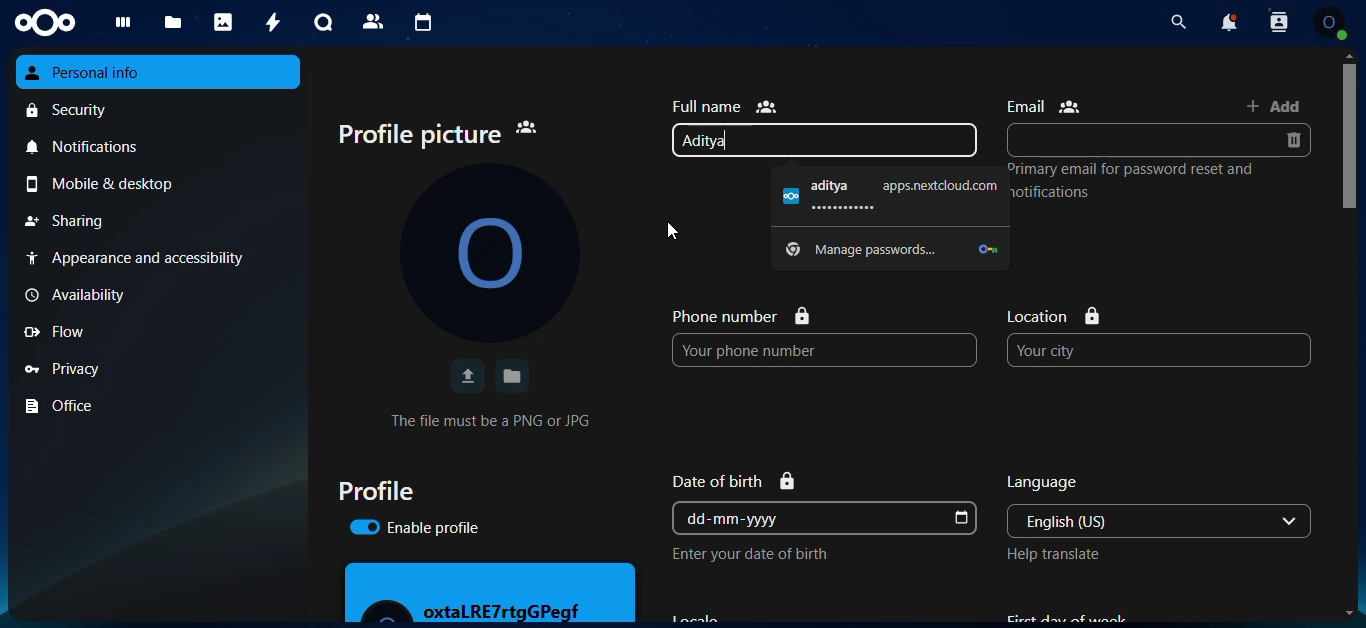 This screenshot has height=628, width=1366. Describe the element at coordinates (1134, 180) in the screenshot. I see `Primary email for password reset and notifications` at that location.